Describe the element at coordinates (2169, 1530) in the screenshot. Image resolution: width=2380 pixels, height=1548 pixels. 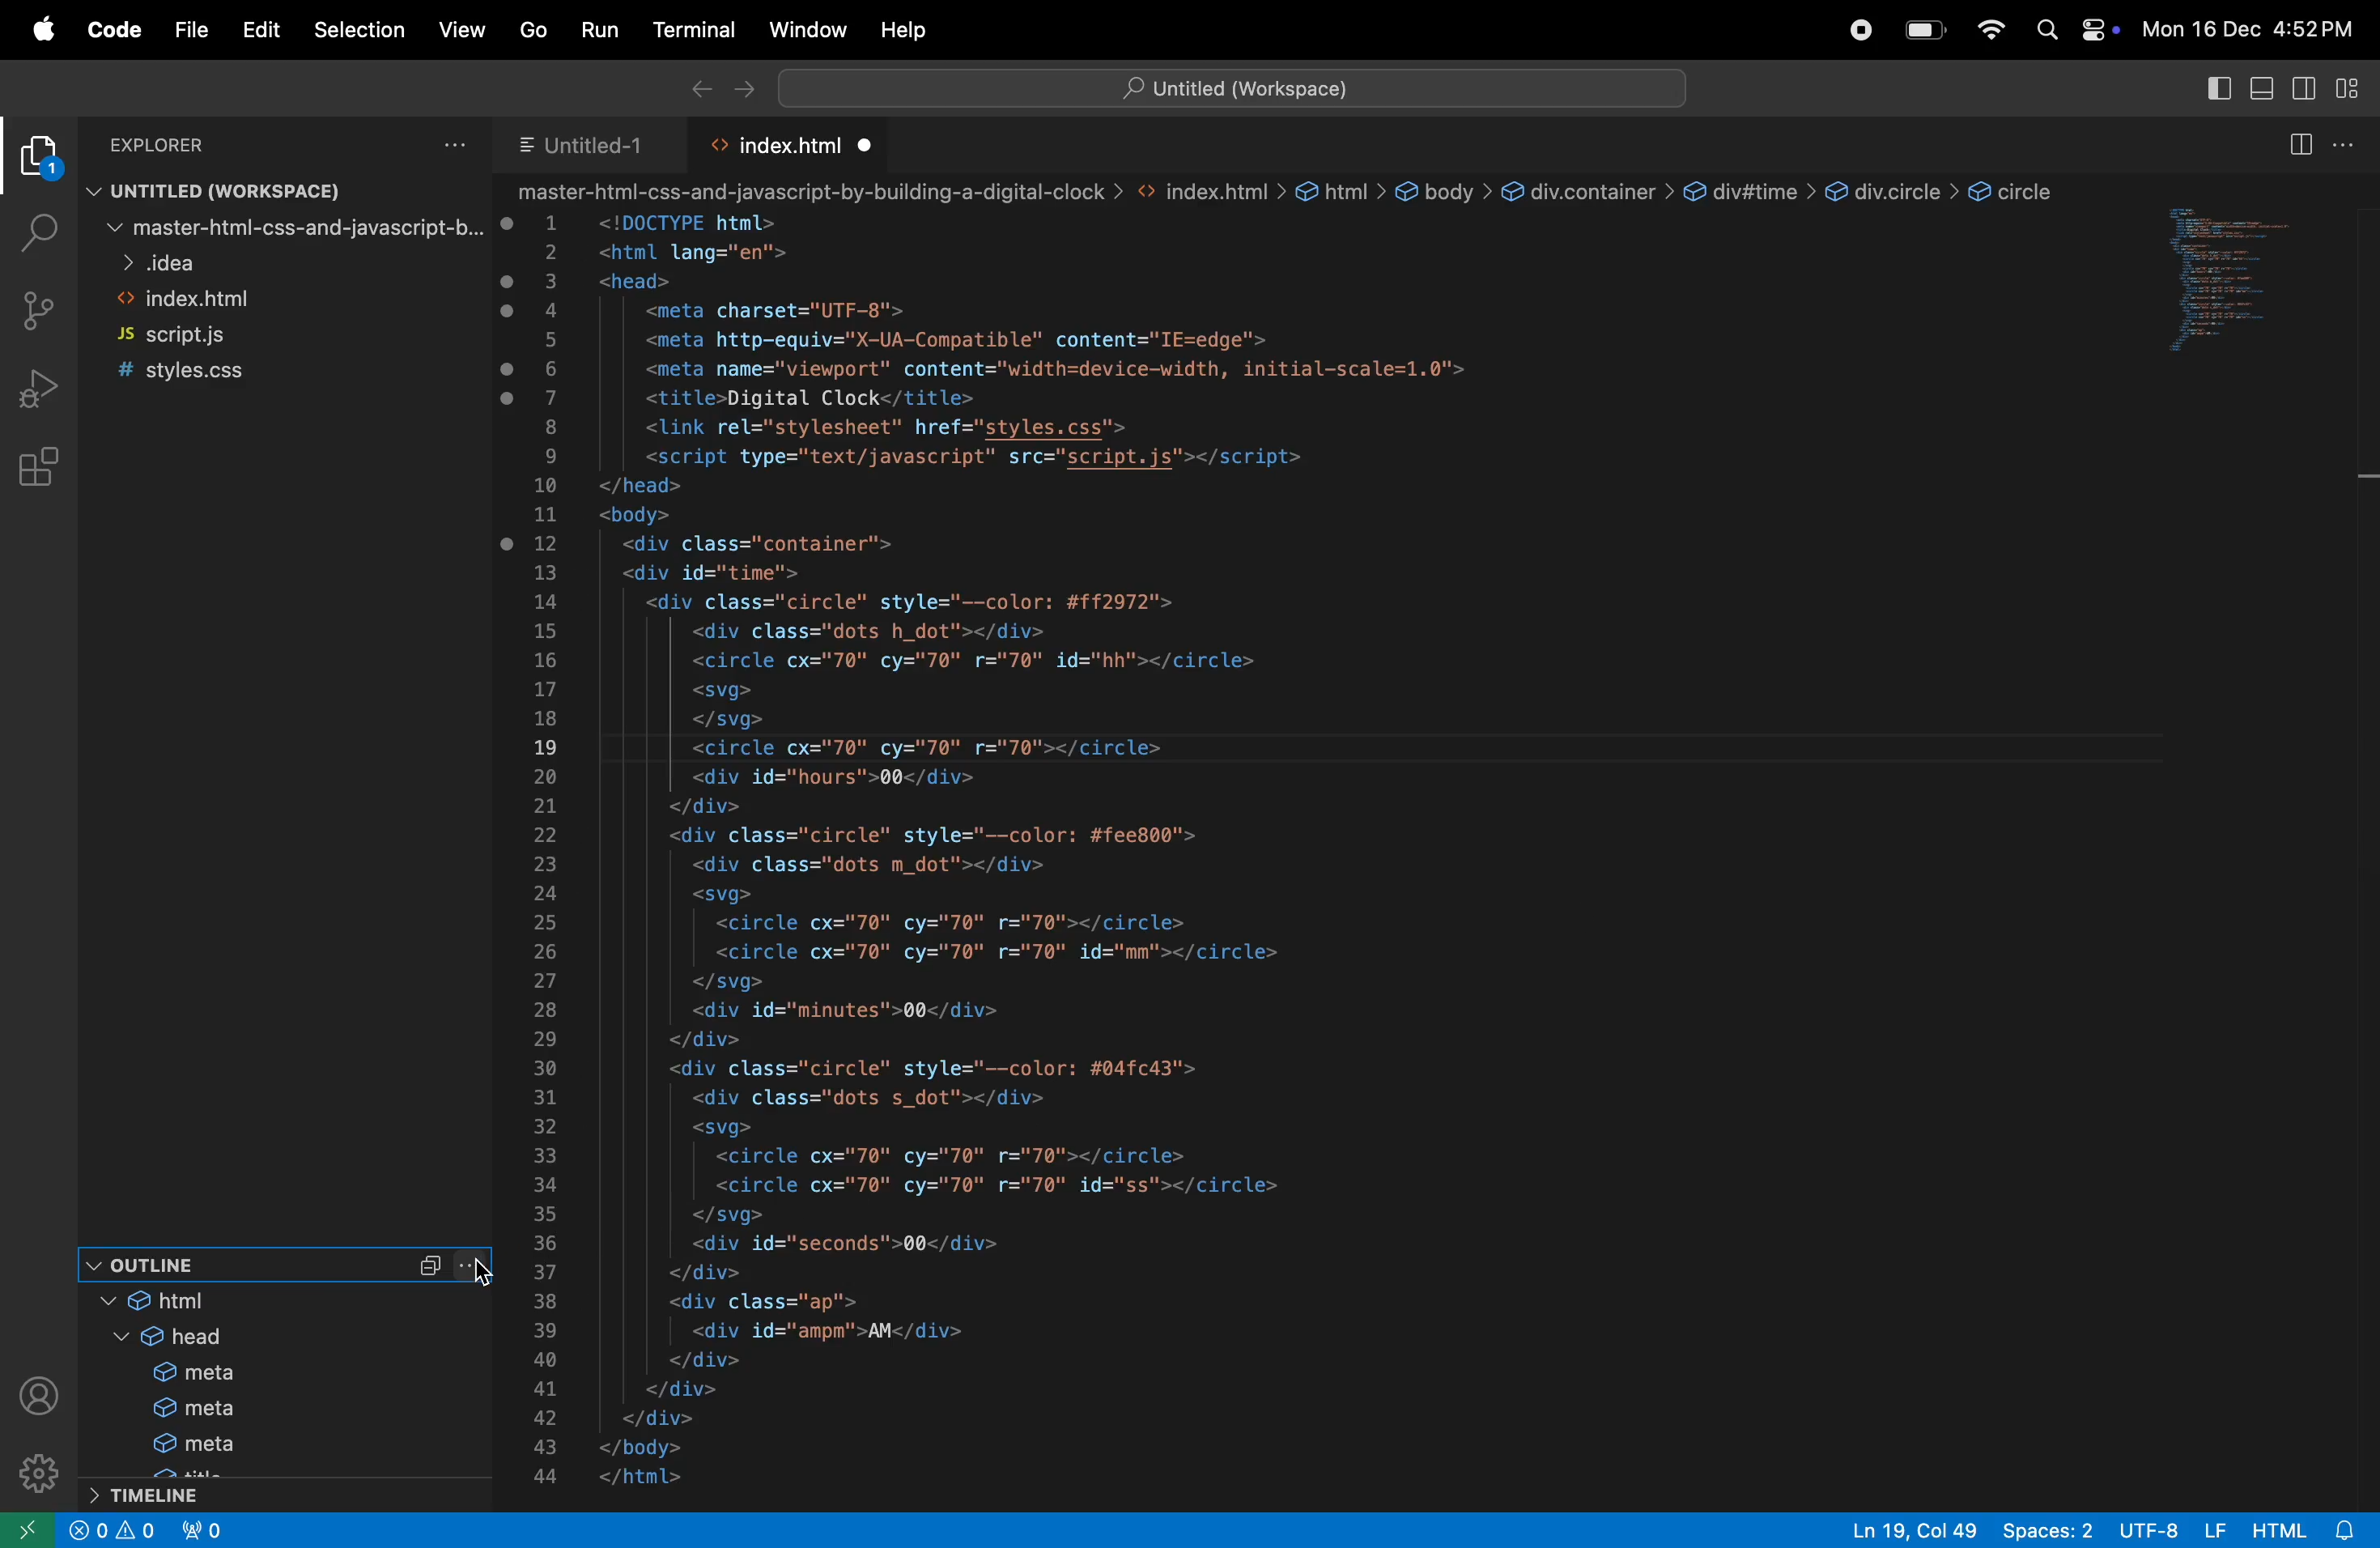
I see `utf 8` at that location.